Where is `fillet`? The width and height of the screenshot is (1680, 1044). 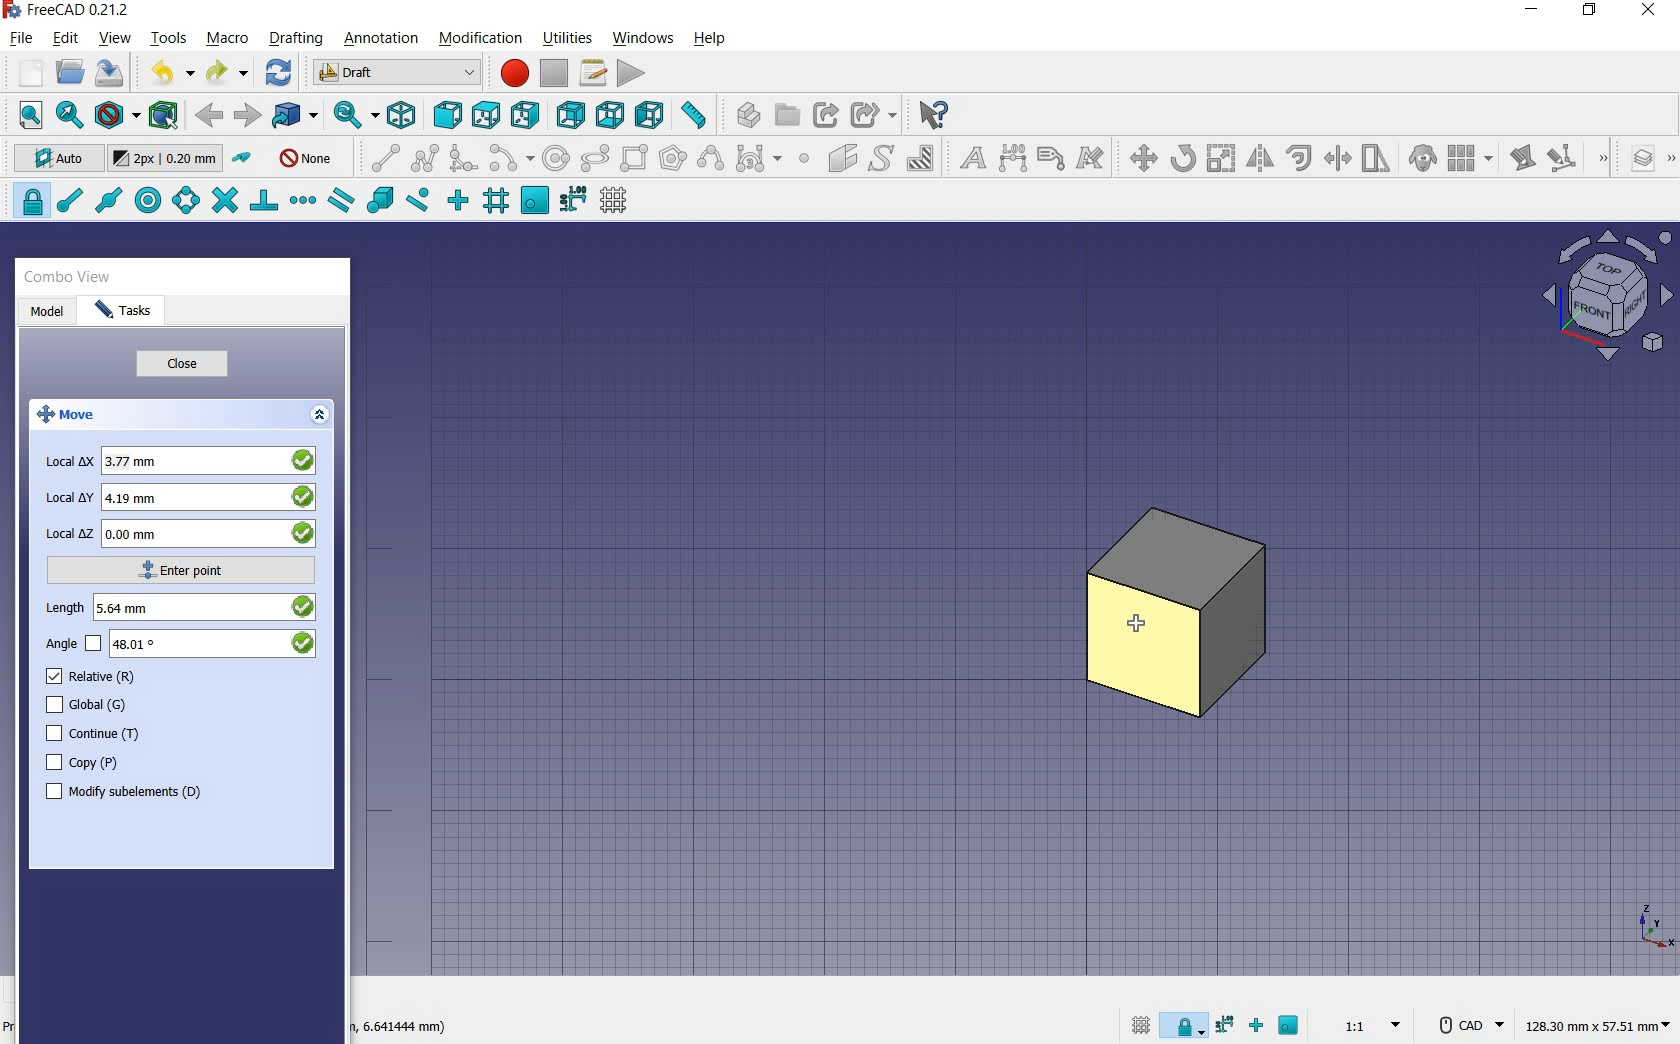 fillet is located at coordinates (462, 157).